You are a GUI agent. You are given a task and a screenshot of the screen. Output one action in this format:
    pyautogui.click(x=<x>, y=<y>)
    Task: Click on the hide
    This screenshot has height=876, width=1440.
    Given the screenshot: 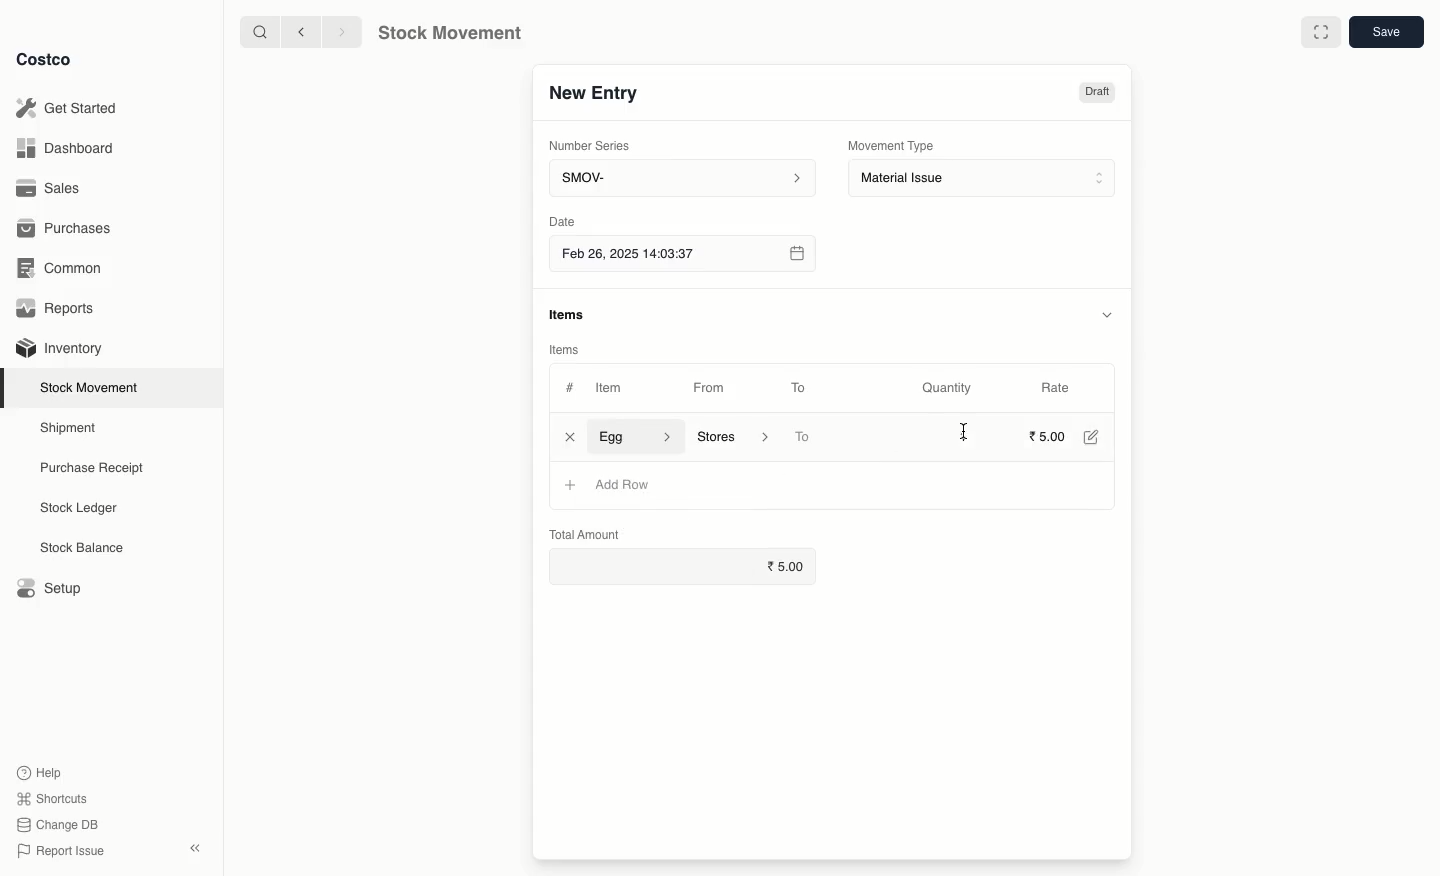 What is the action you would take?
    pyautogui.click(x=1110, y=313)
    